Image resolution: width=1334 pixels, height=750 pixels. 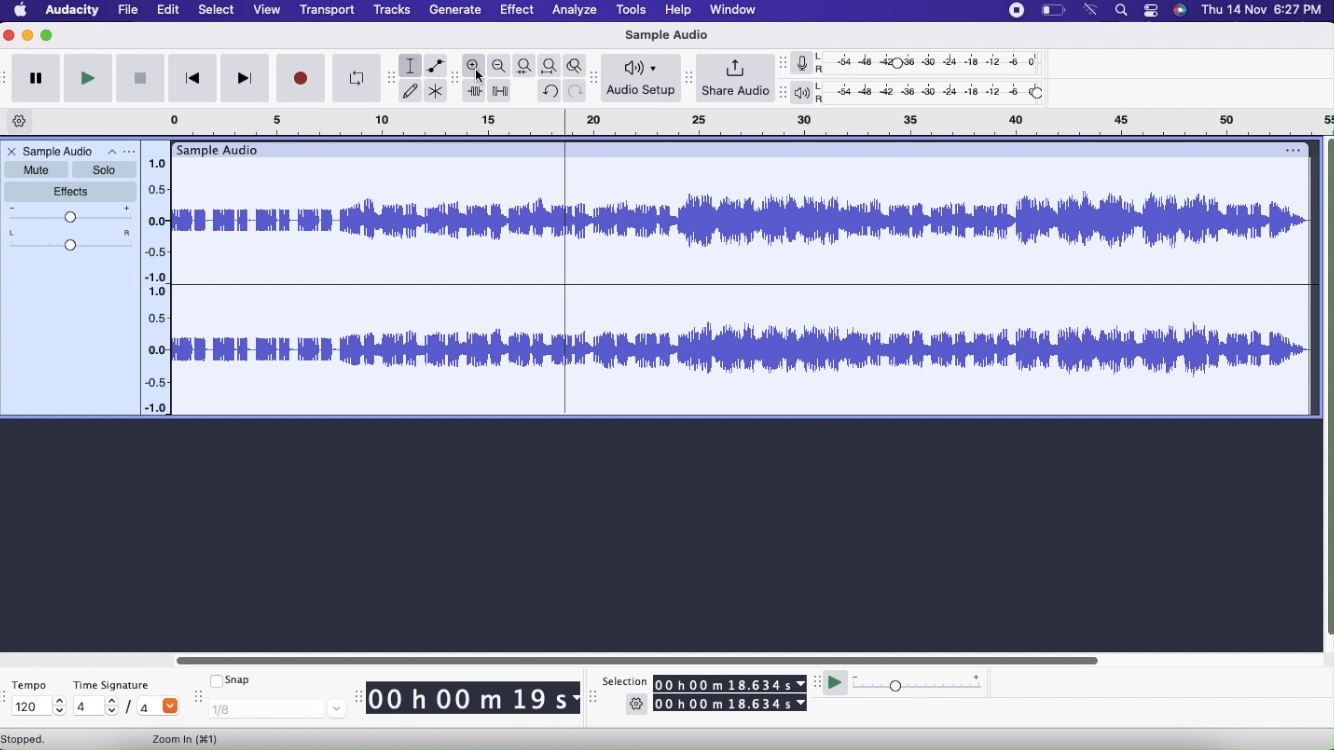 What do you see at coordinates (678, 10) in the screenshot?
I see `Help` at bounding box center [678, 10].